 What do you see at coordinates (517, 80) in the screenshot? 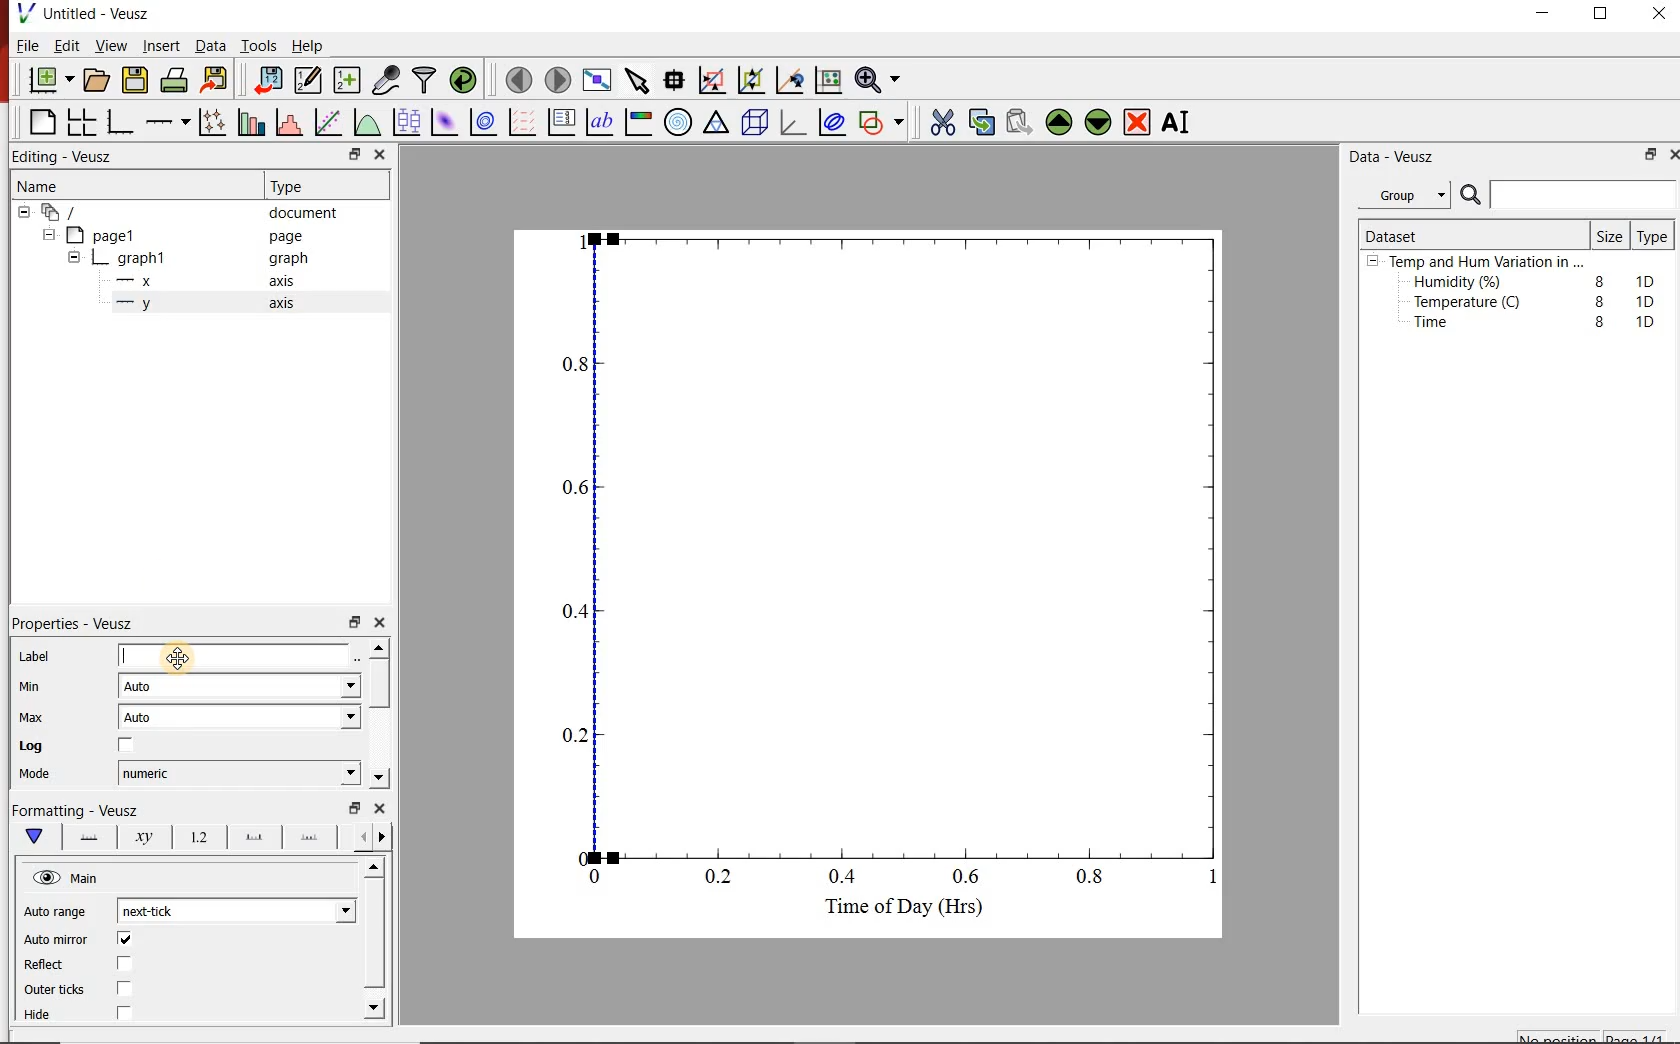
I see `move to the previous page` at bounding box center [517, 80].